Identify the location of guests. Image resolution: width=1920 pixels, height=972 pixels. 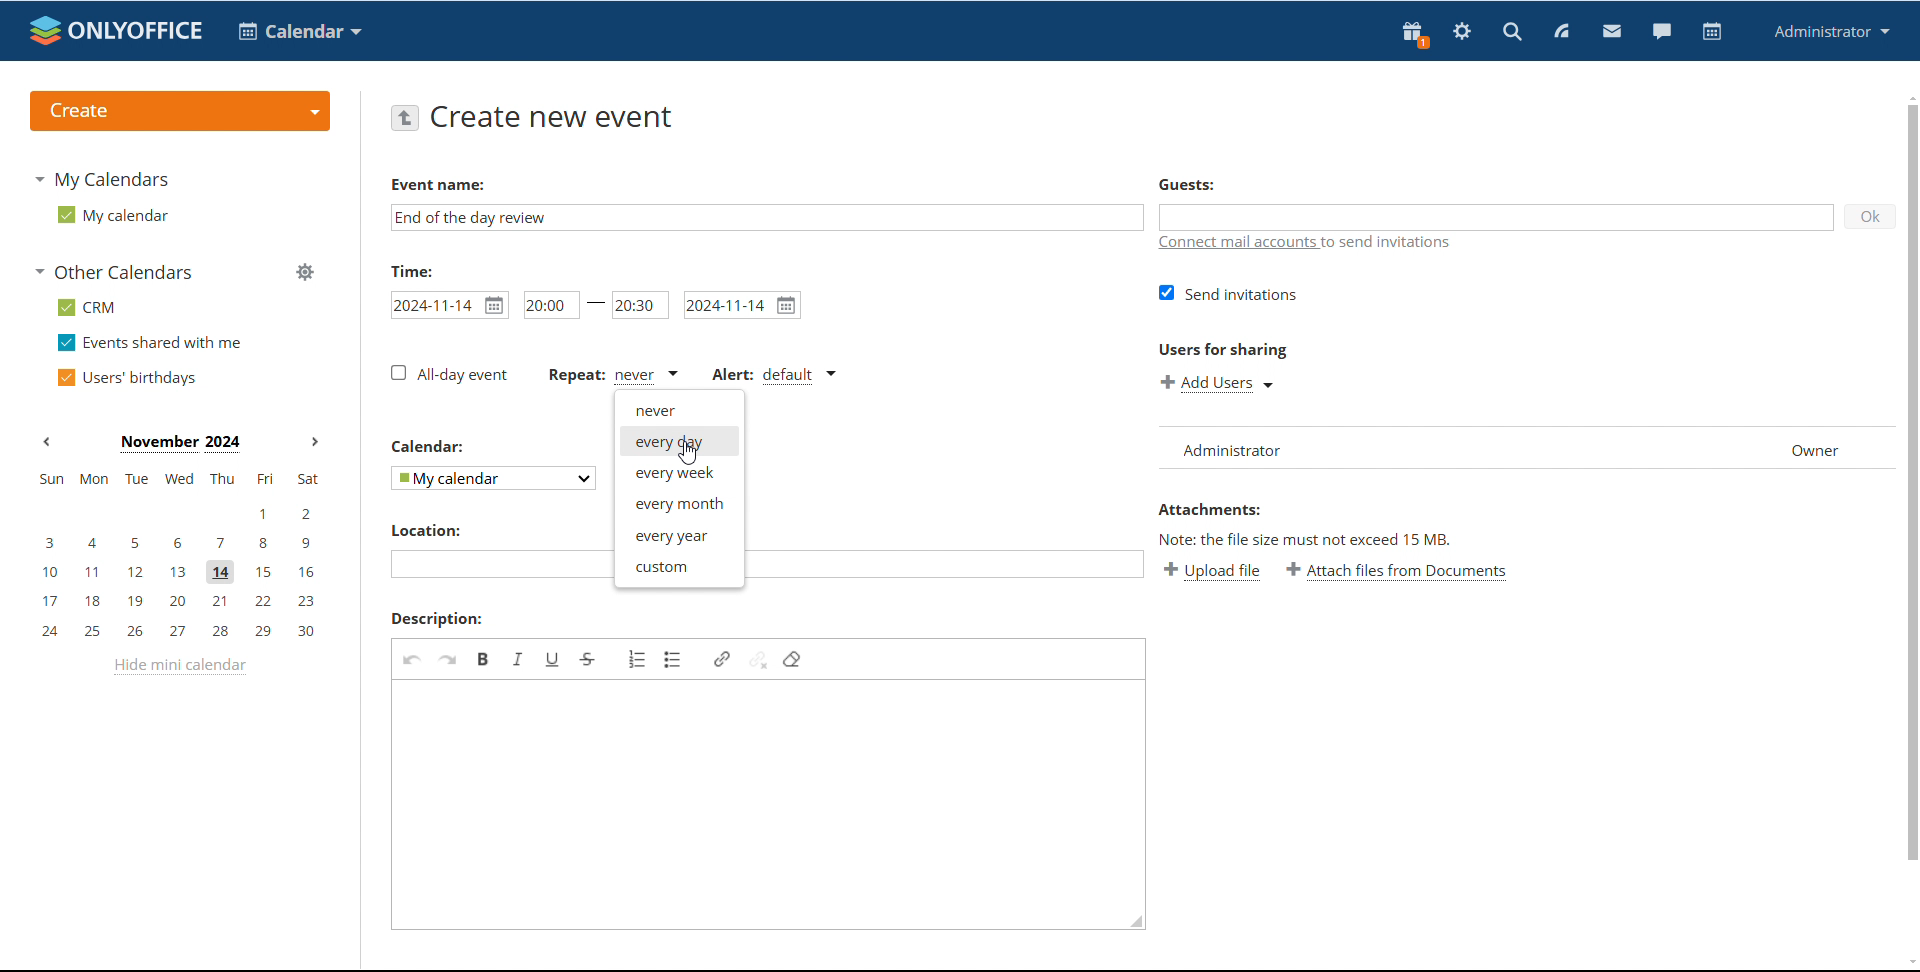
(1186, 183).